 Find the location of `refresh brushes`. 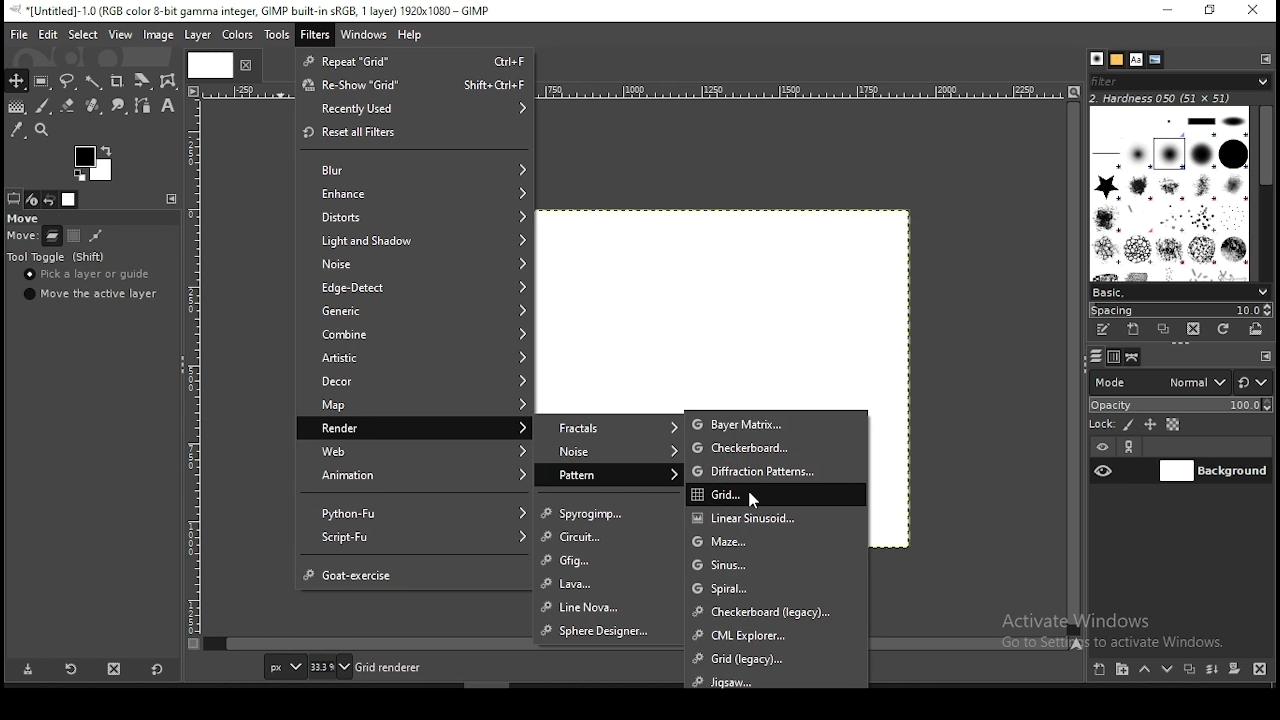

refresh brushes is located at coordinates (1224, 330).